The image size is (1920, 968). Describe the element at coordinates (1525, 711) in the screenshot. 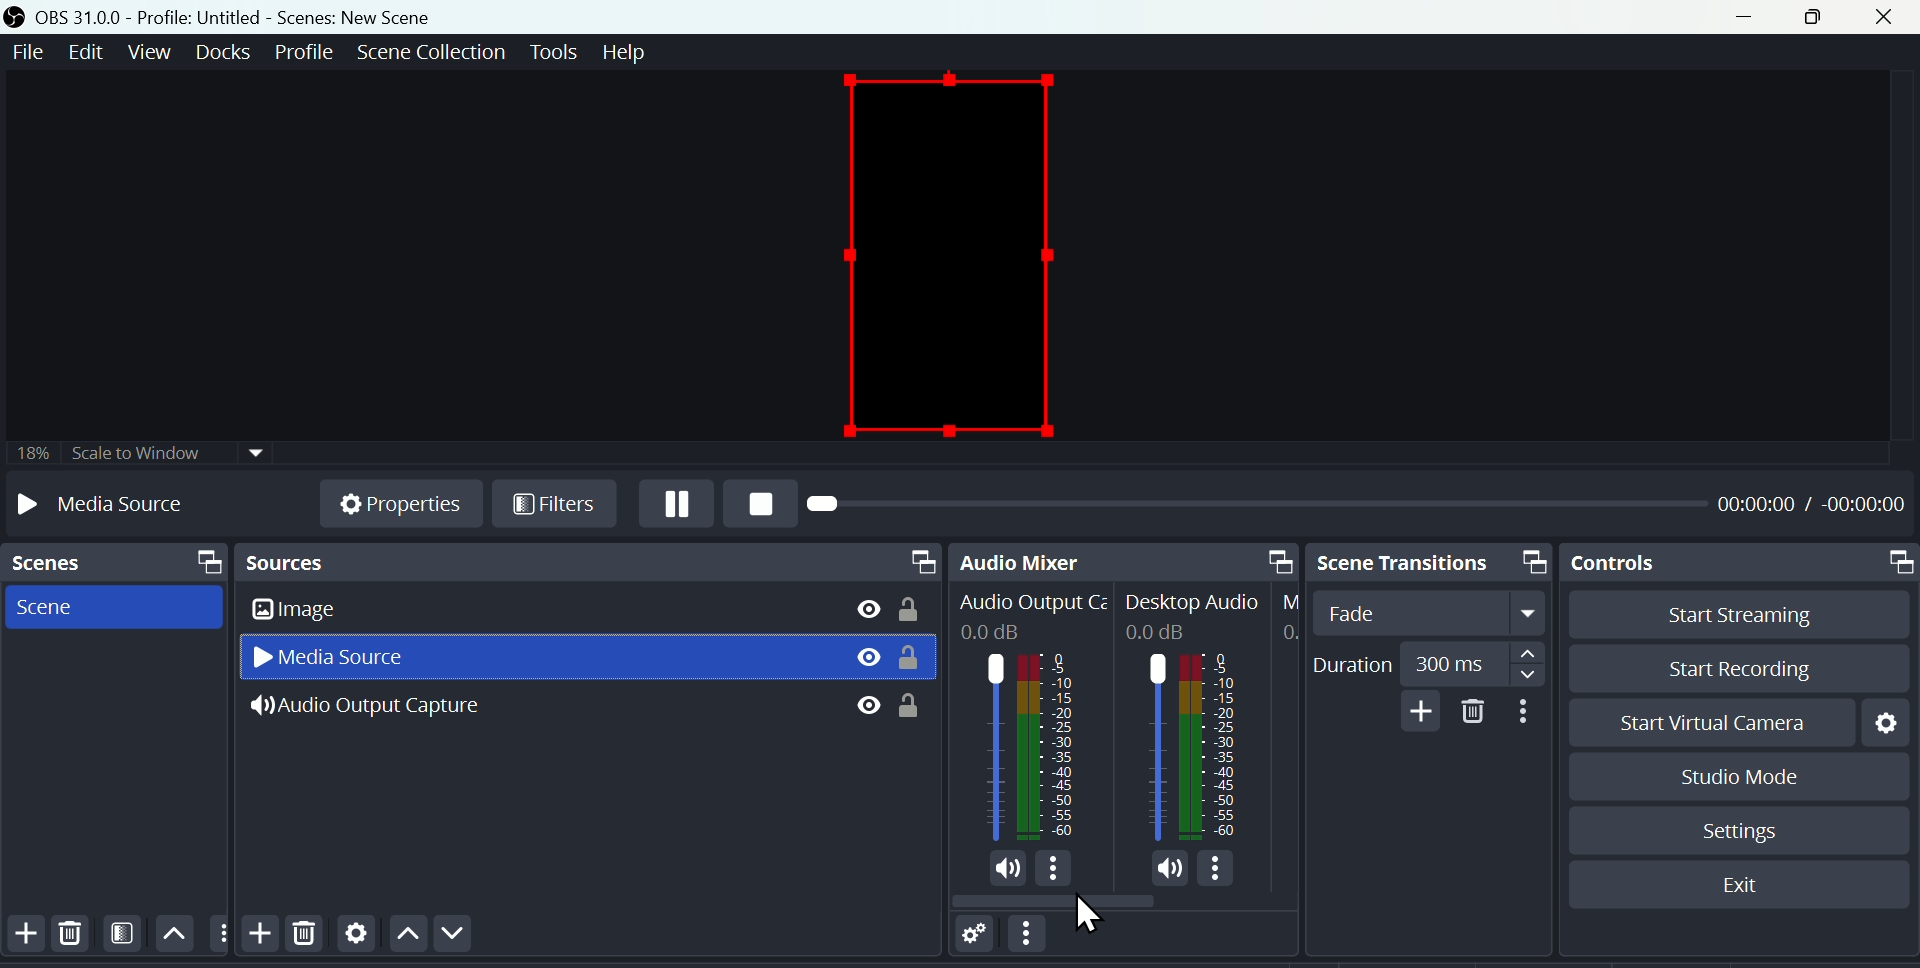

I see `More options` at that location.